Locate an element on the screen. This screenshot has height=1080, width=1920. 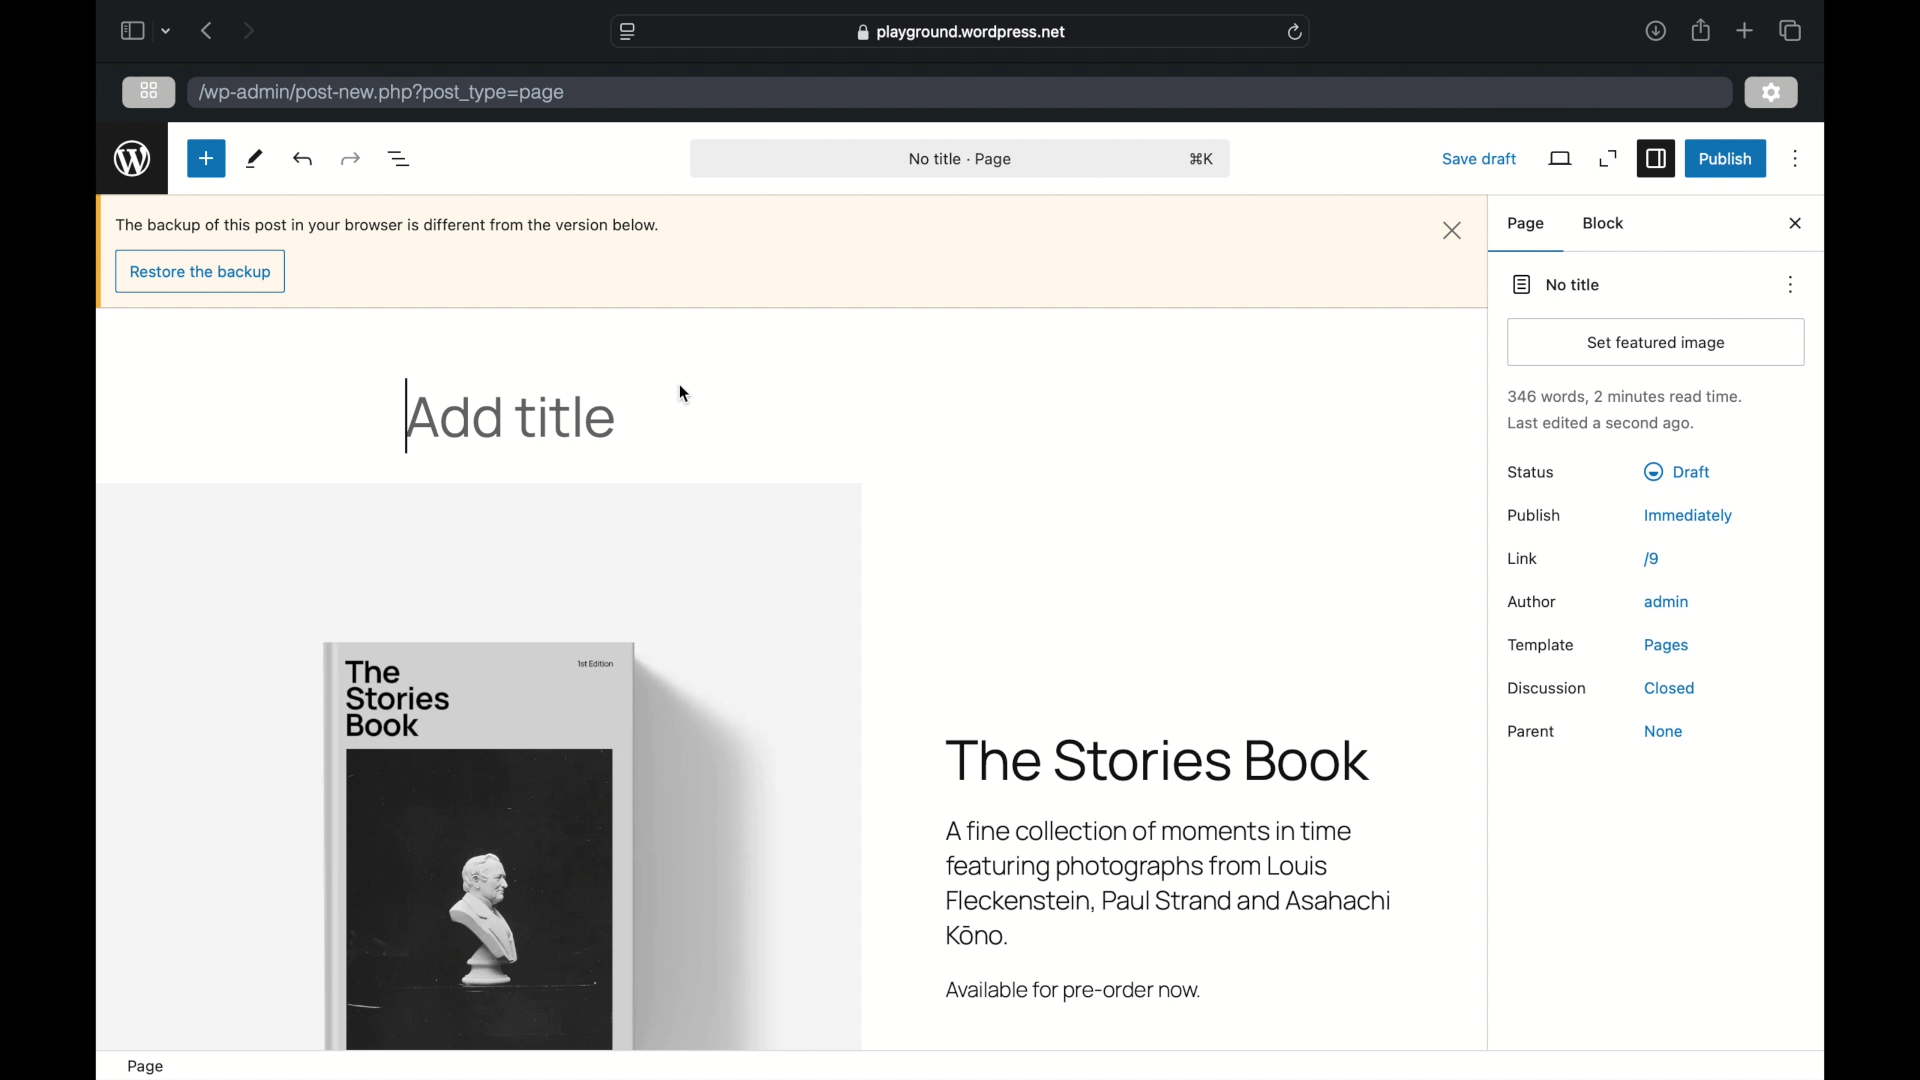
parent is located at coordinates (1533, 732).